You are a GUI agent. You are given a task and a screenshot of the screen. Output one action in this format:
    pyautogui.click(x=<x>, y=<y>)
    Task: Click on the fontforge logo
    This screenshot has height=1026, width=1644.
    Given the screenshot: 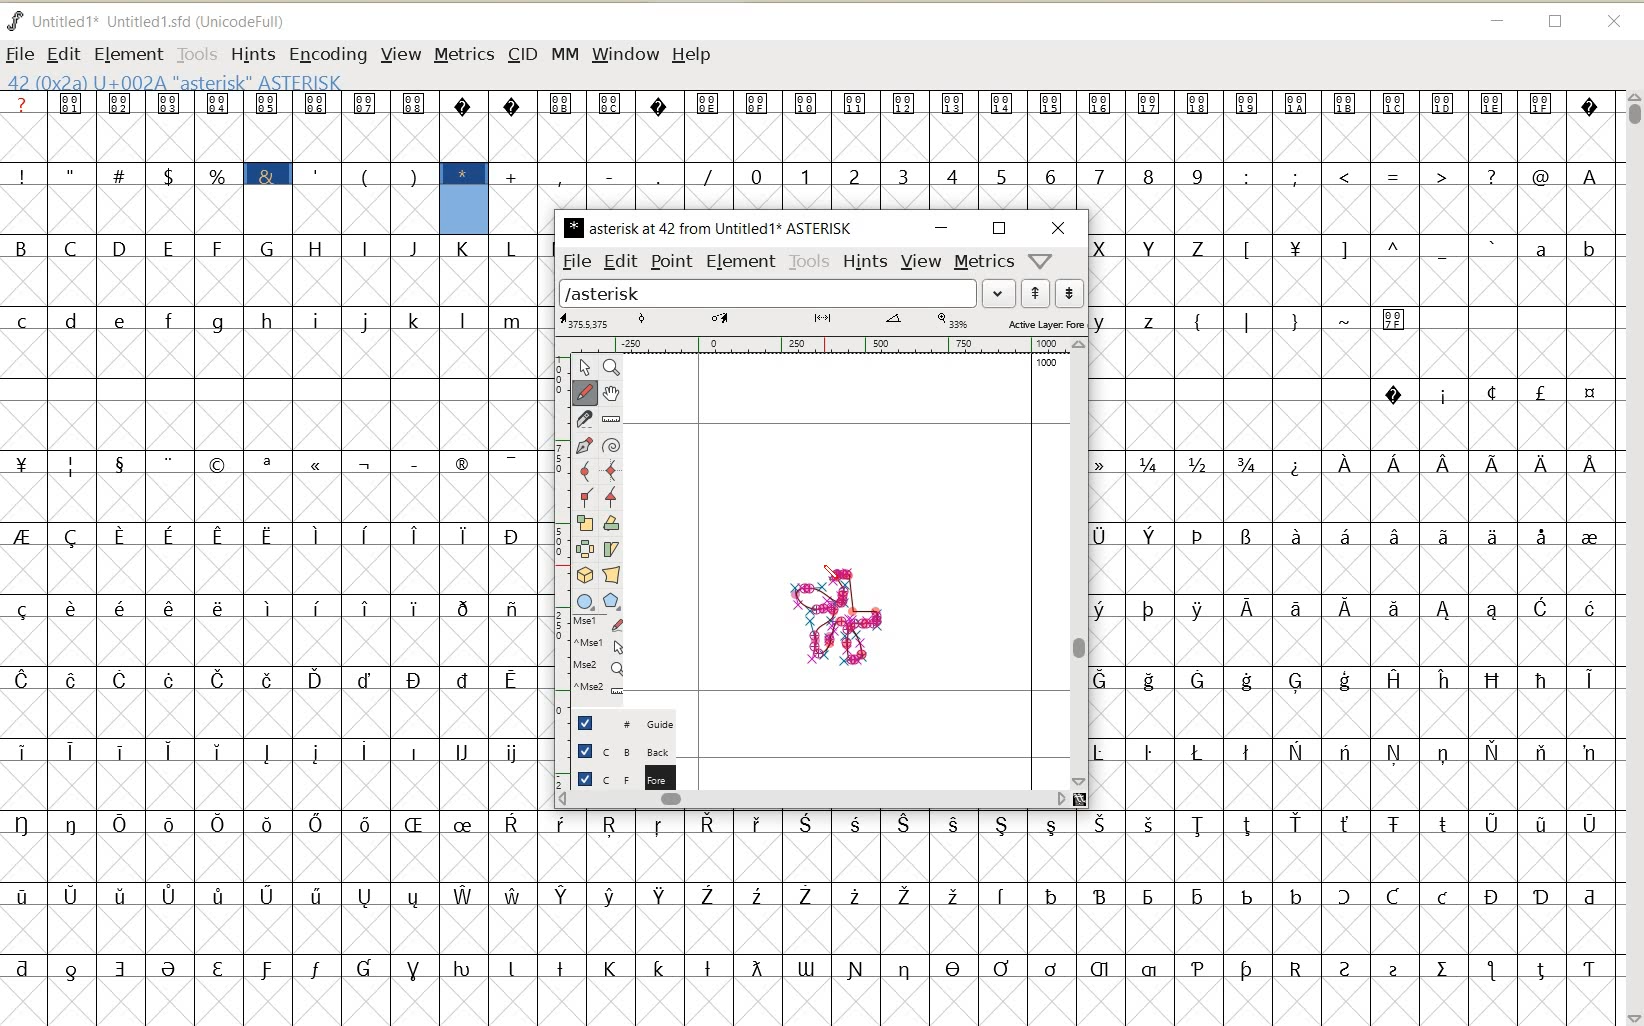 What is the action you would take?
    pyautogui.click(x=16, y=19)
    